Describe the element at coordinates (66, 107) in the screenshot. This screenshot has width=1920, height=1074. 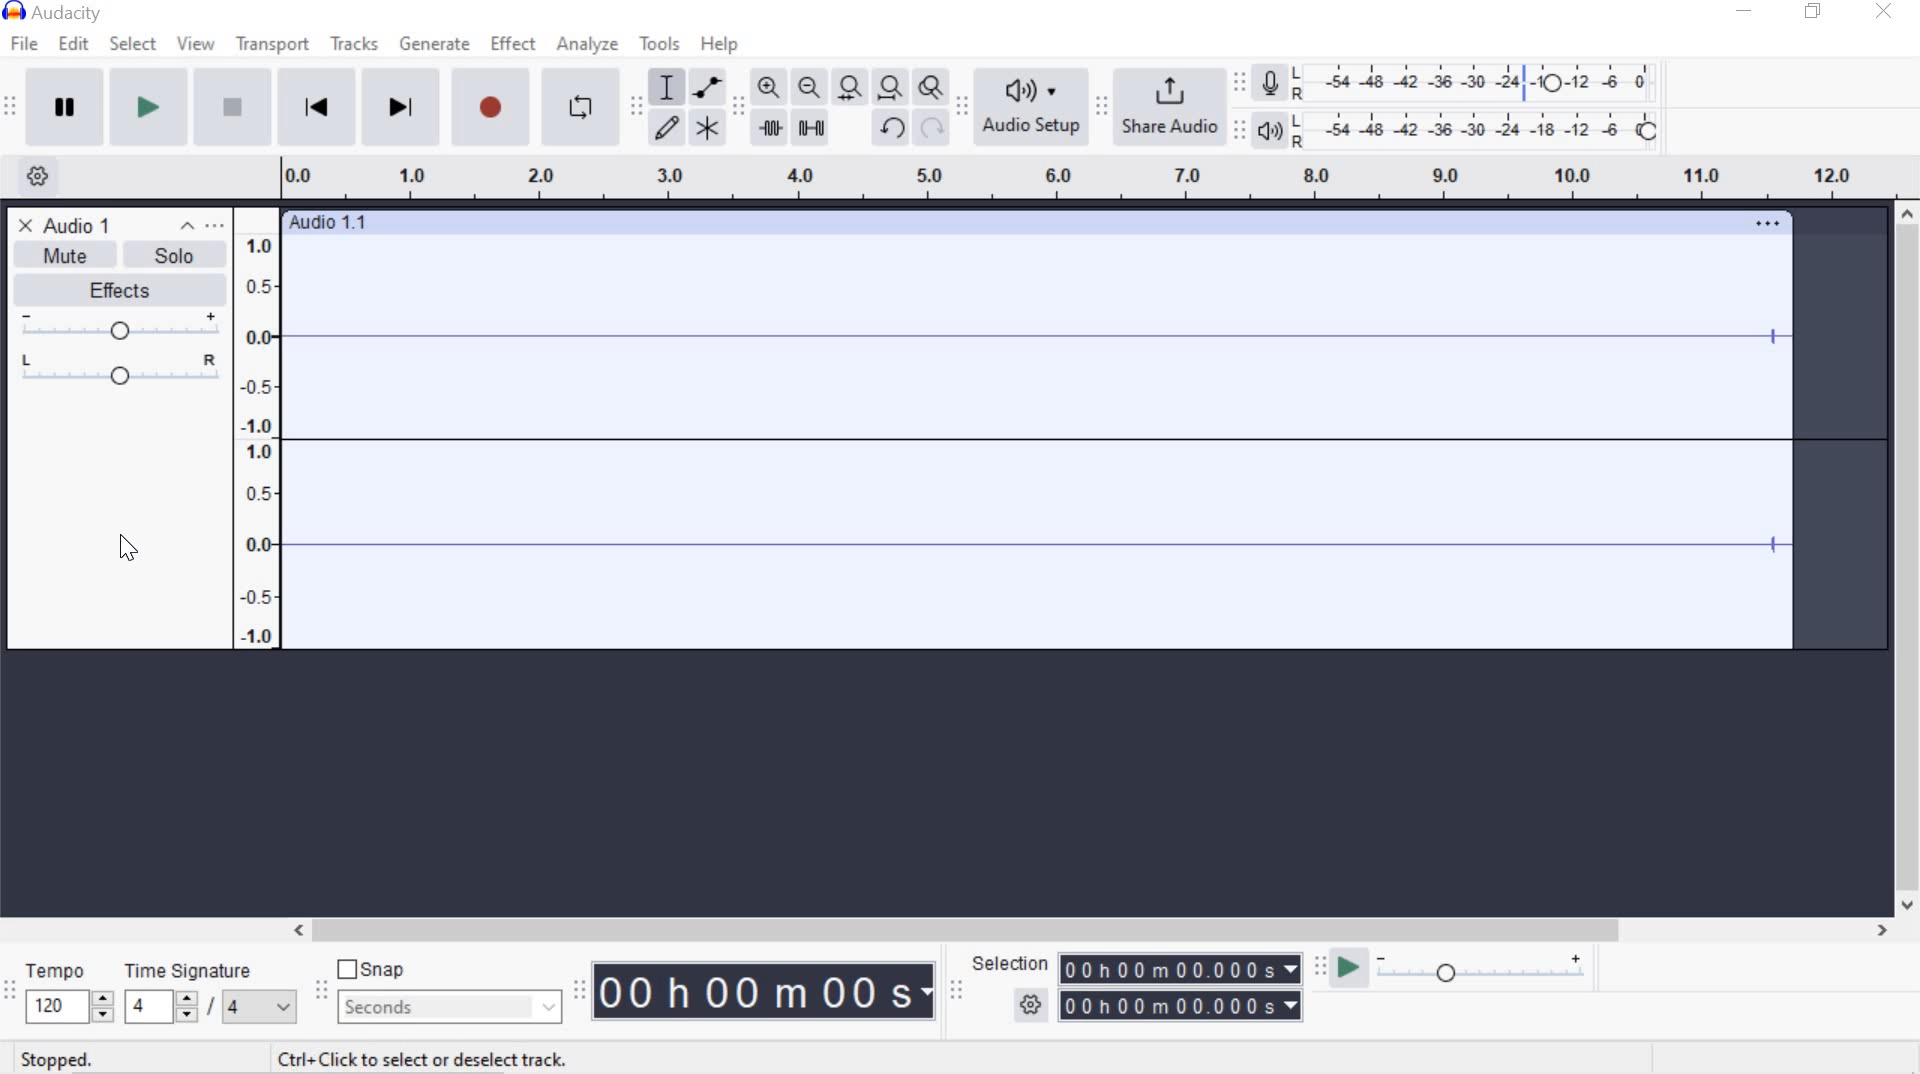
I see `Pause` at that location.